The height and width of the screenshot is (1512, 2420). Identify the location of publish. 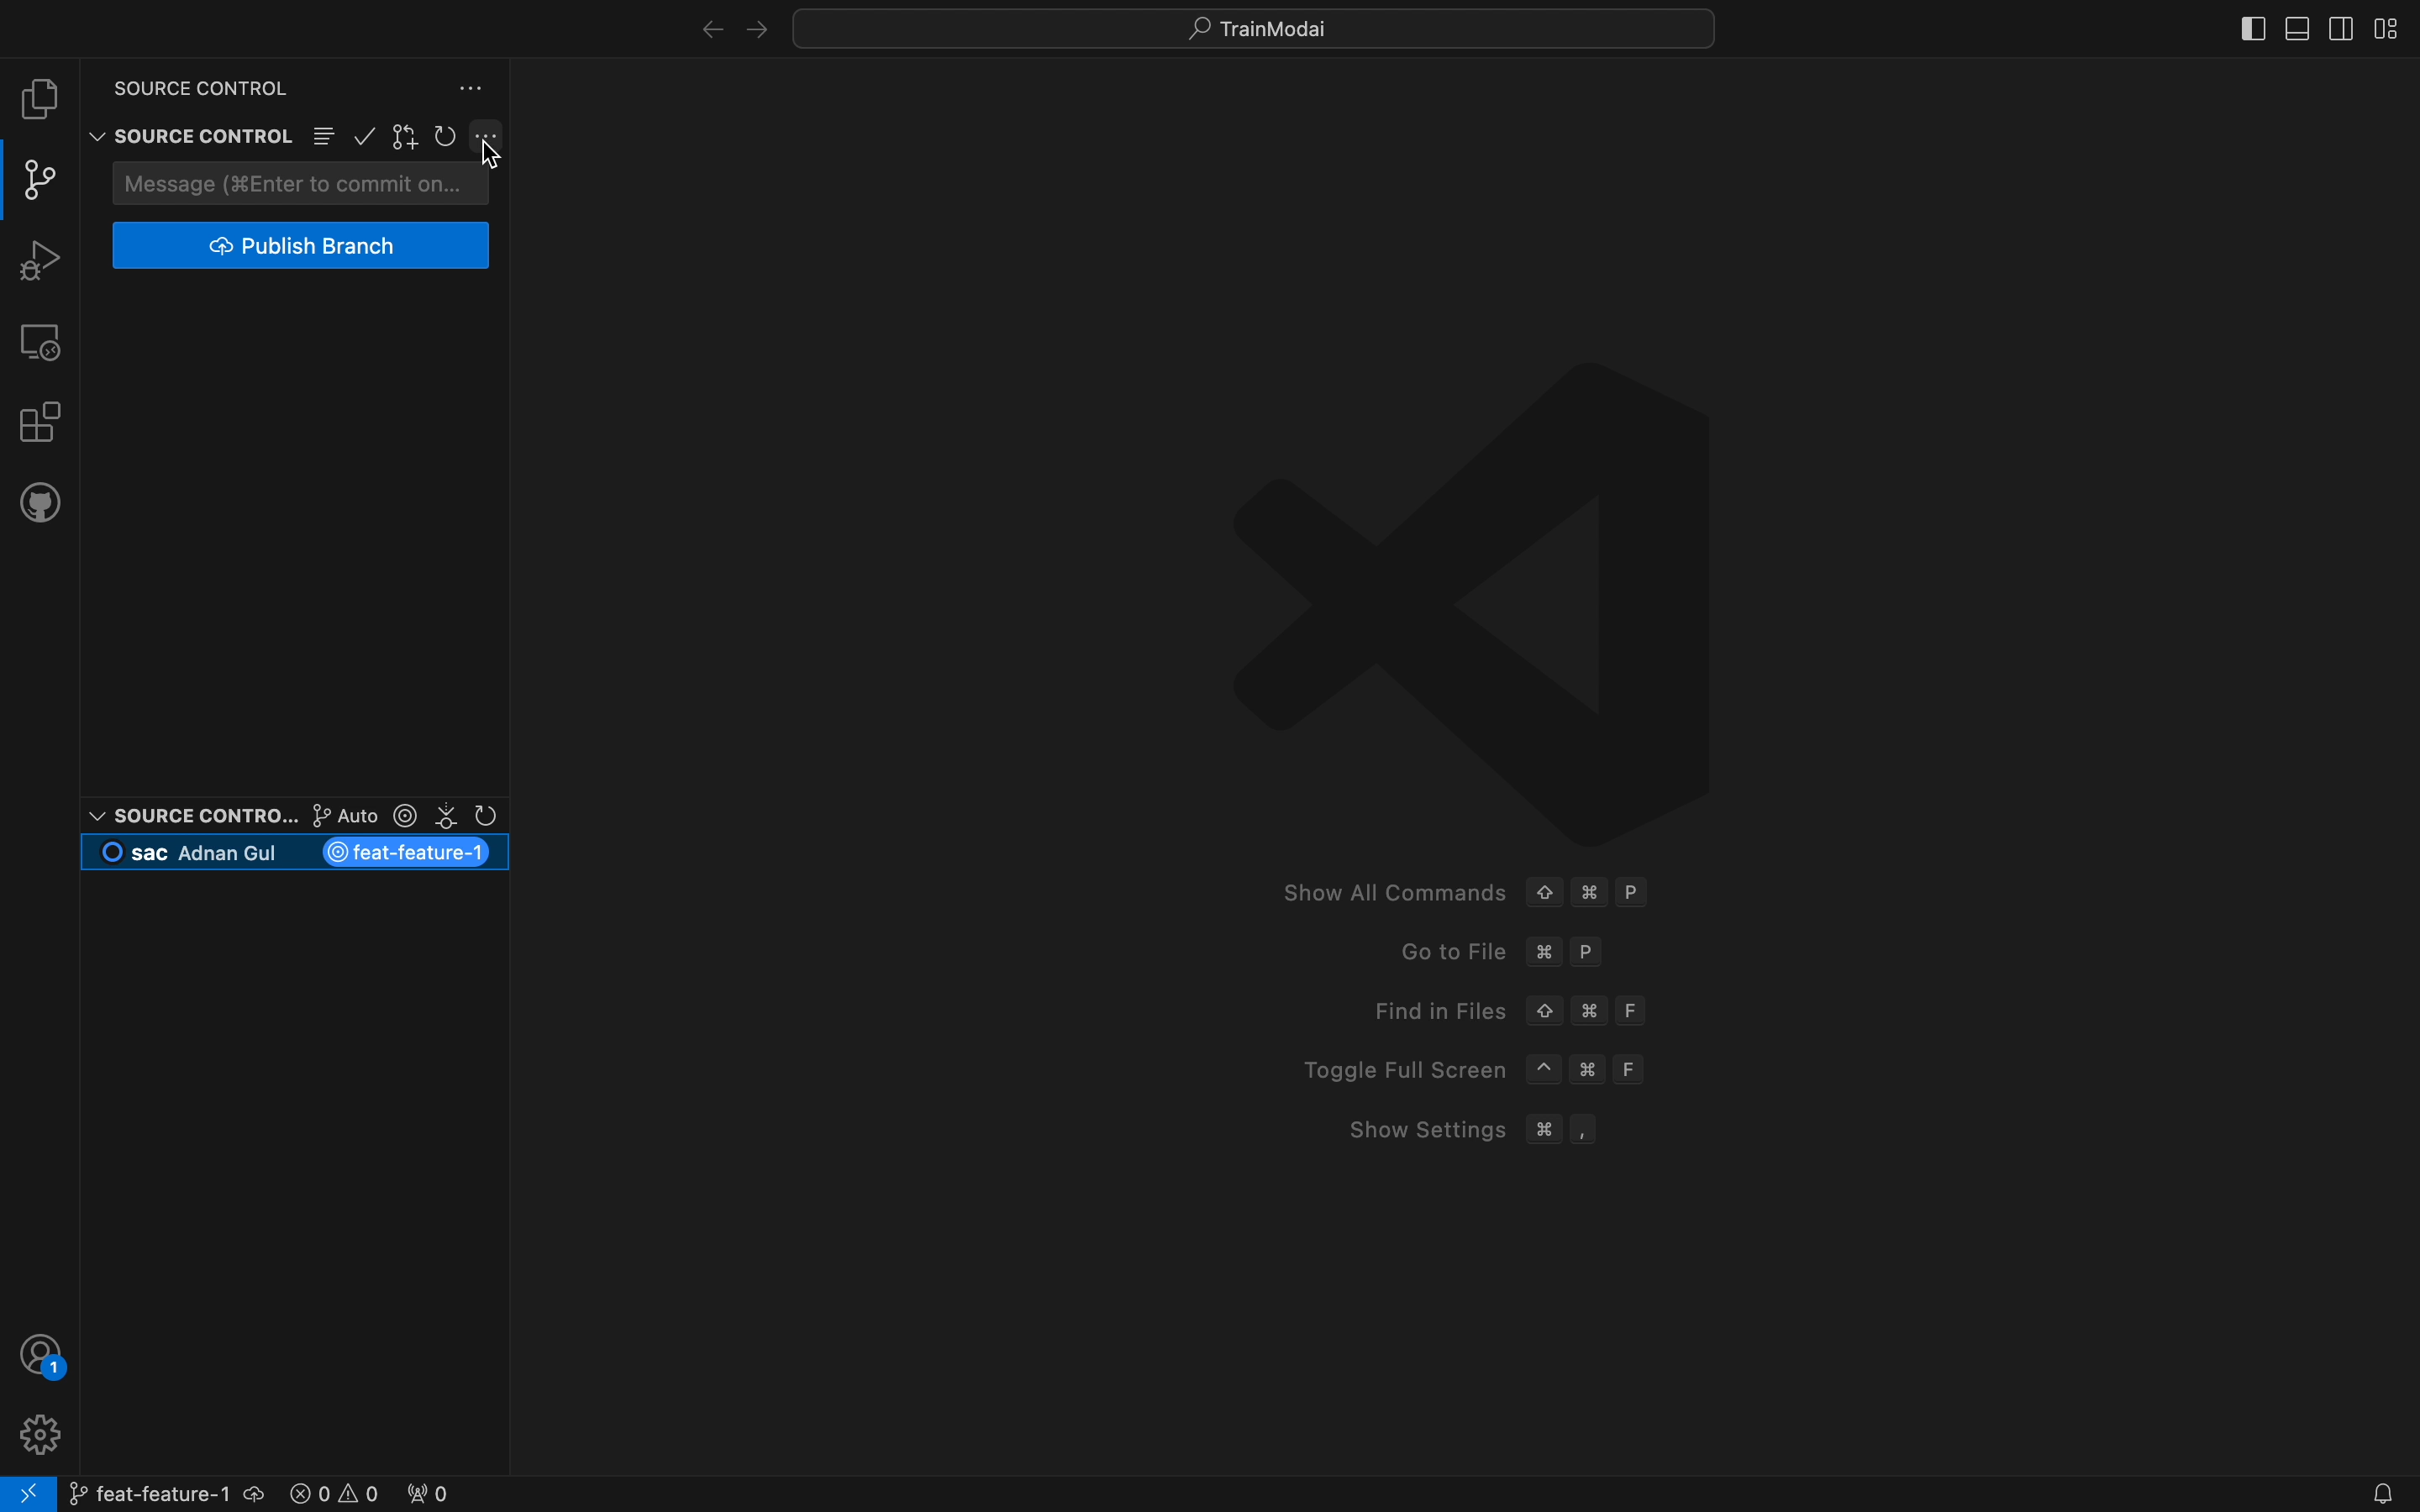
(304, 246).